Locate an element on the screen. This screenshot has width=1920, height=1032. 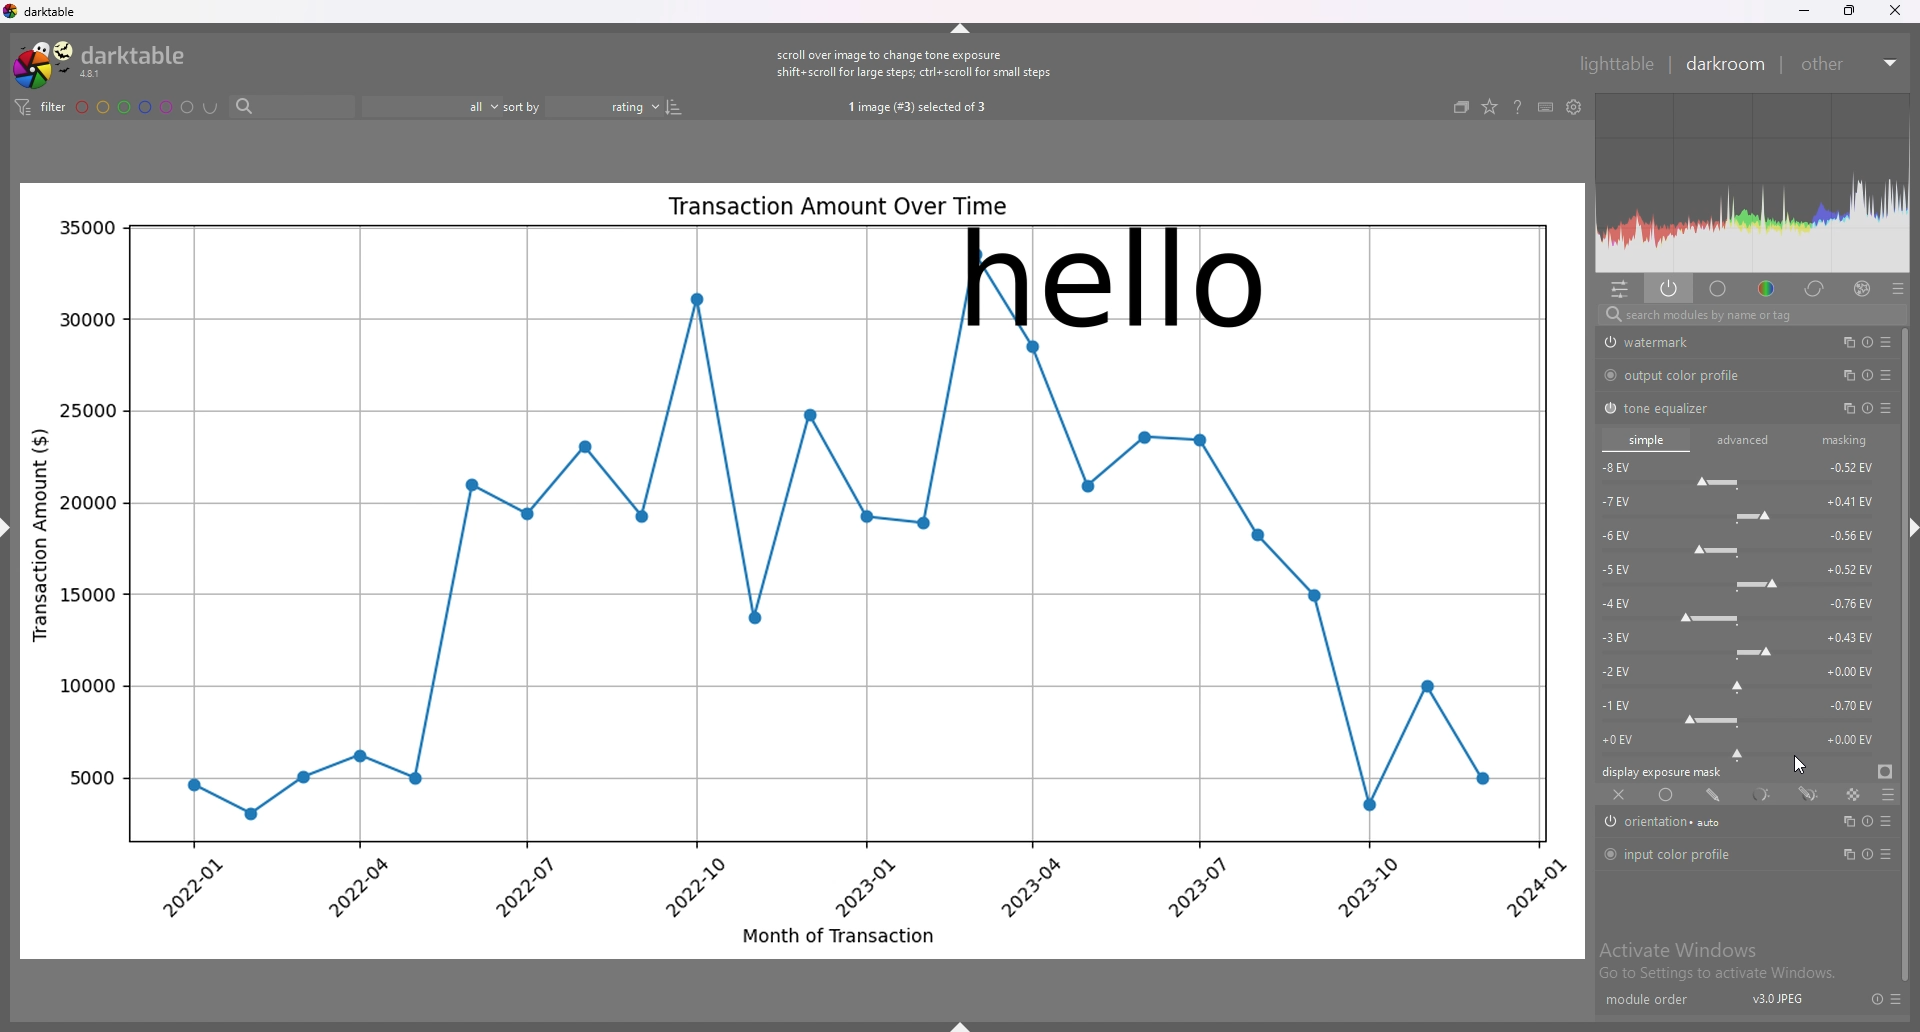
correct is located at coordinates (1816, 288).